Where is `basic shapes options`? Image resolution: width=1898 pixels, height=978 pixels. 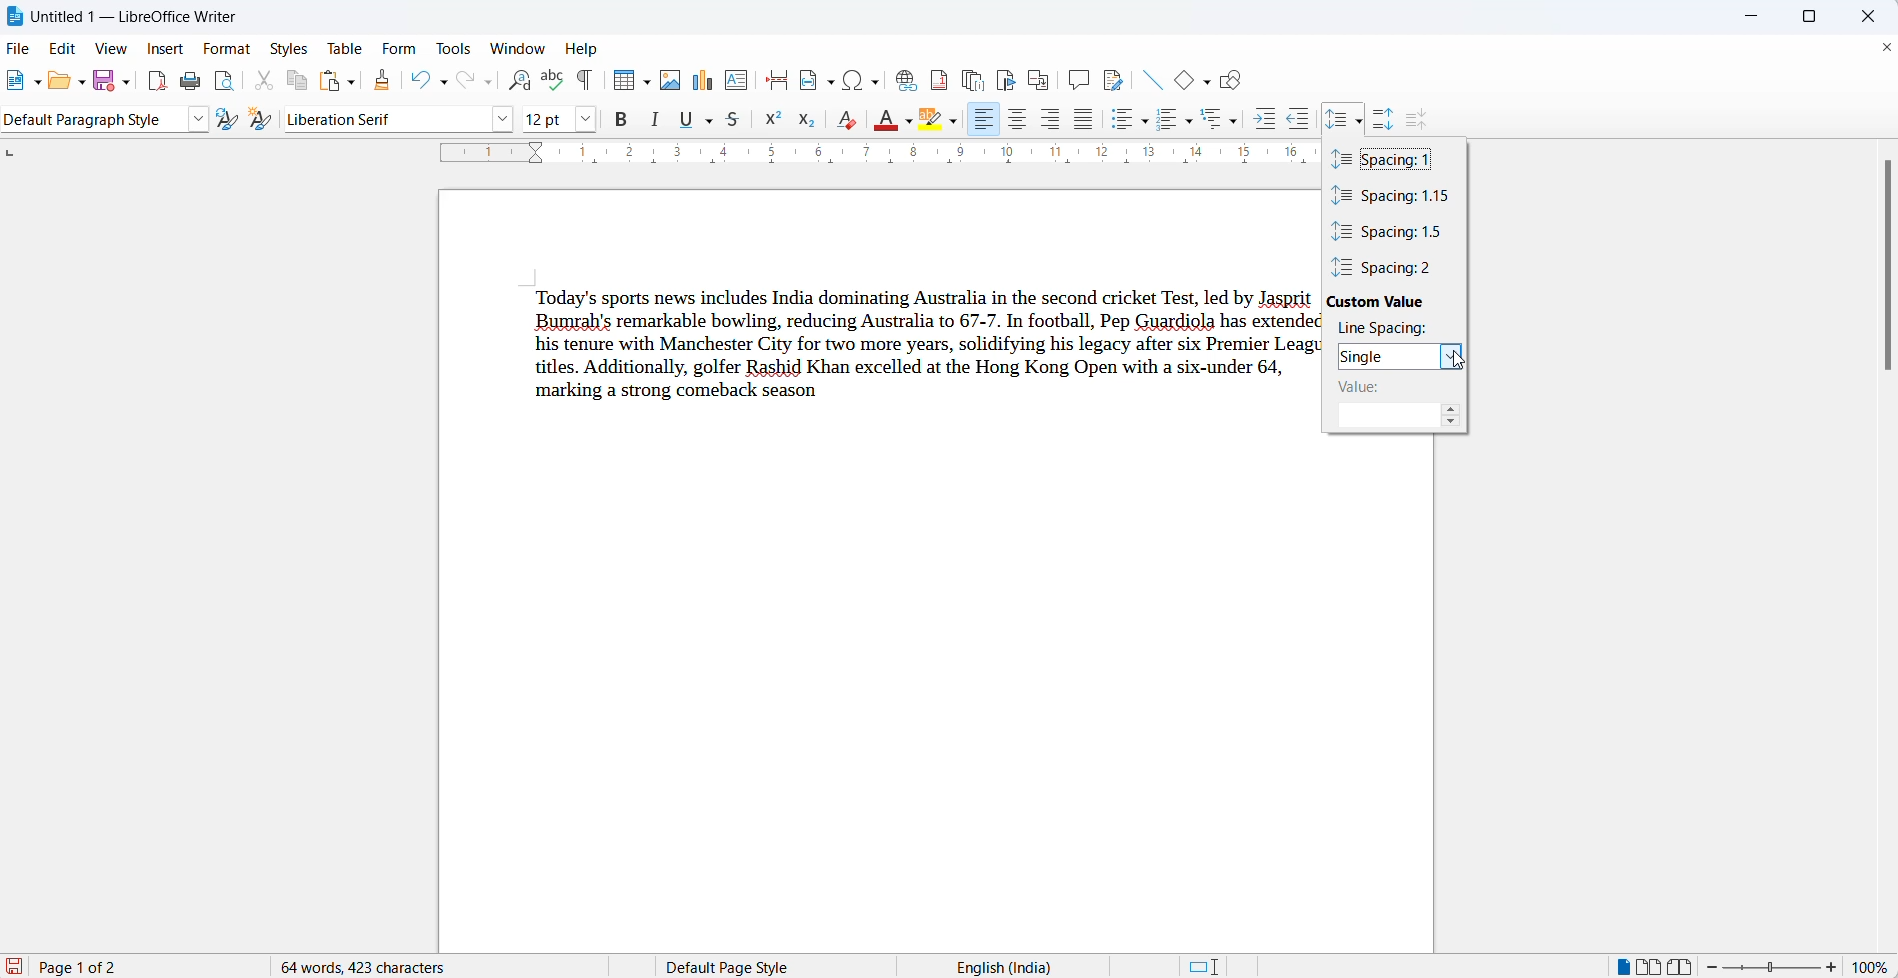
basic shapes options is located at coordinates (1204, 82).